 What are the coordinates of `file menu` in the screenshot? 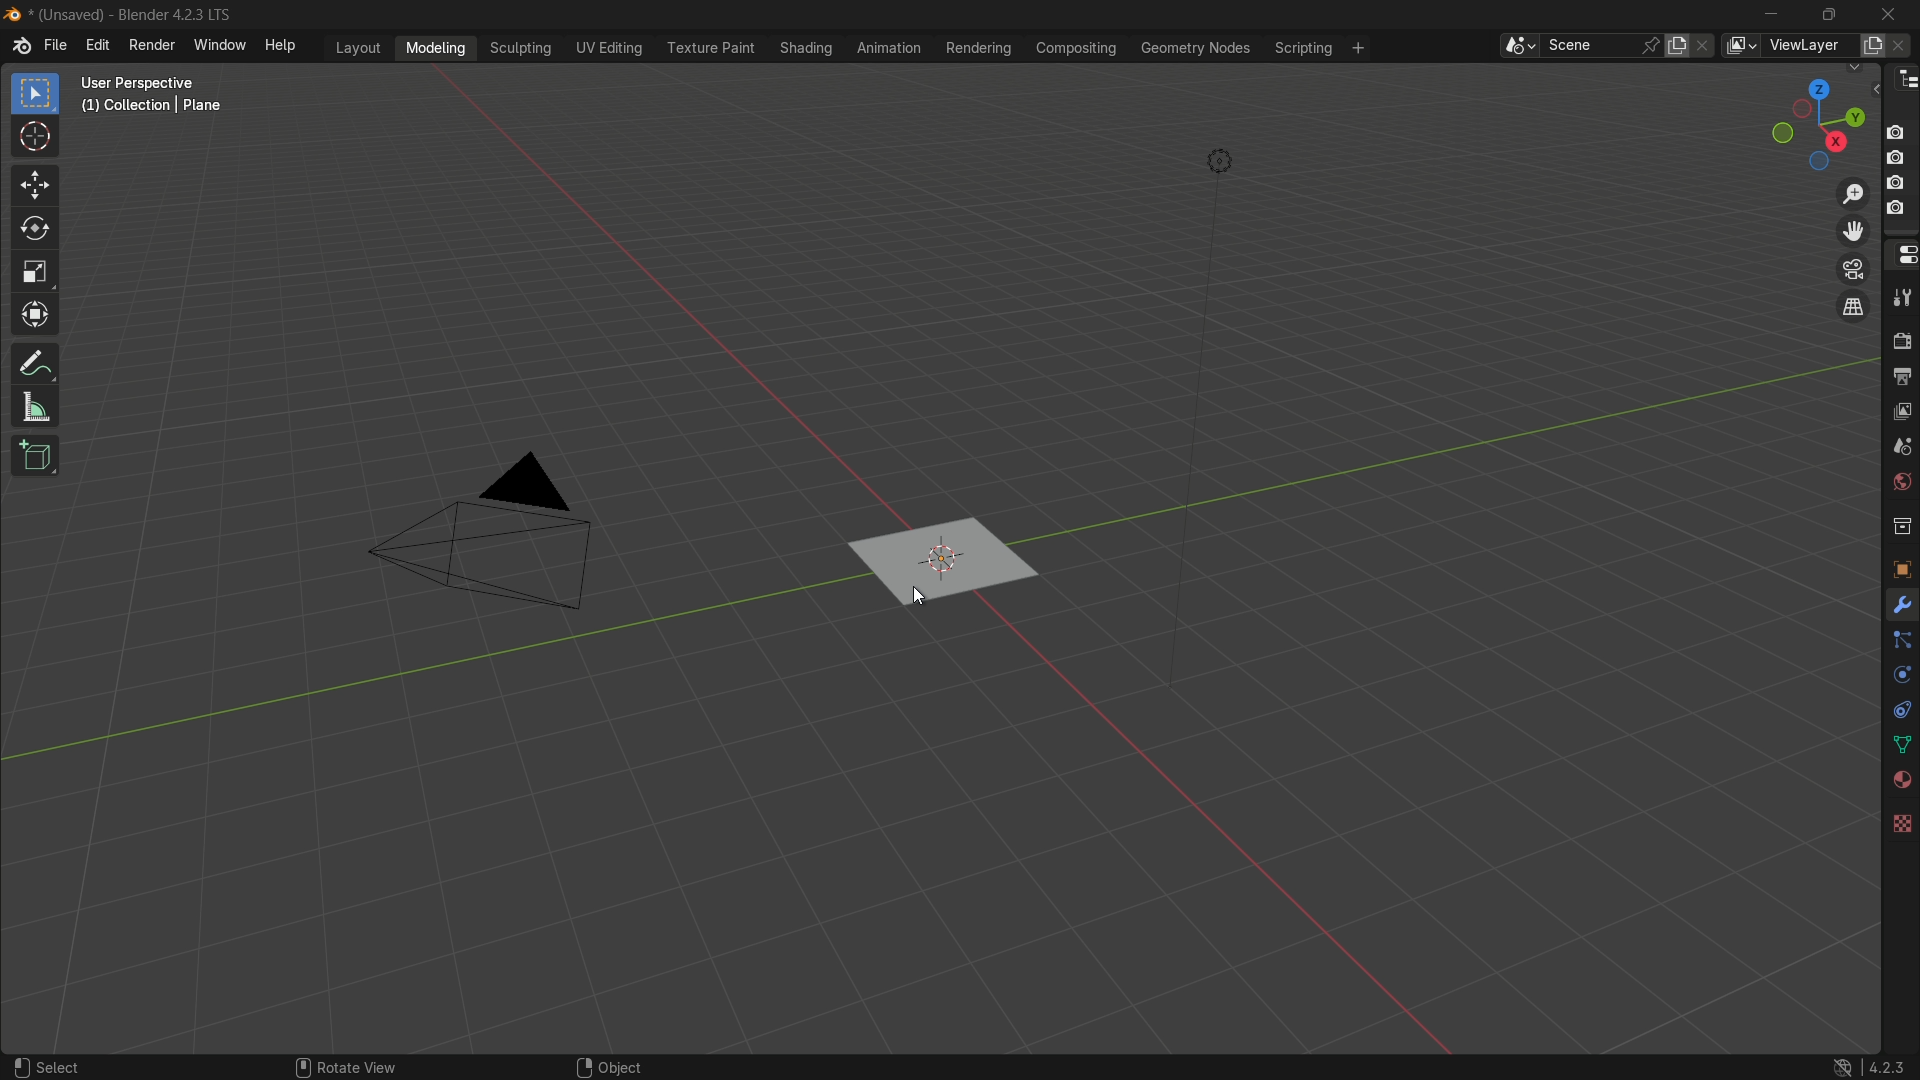 It's located at (56, 46).